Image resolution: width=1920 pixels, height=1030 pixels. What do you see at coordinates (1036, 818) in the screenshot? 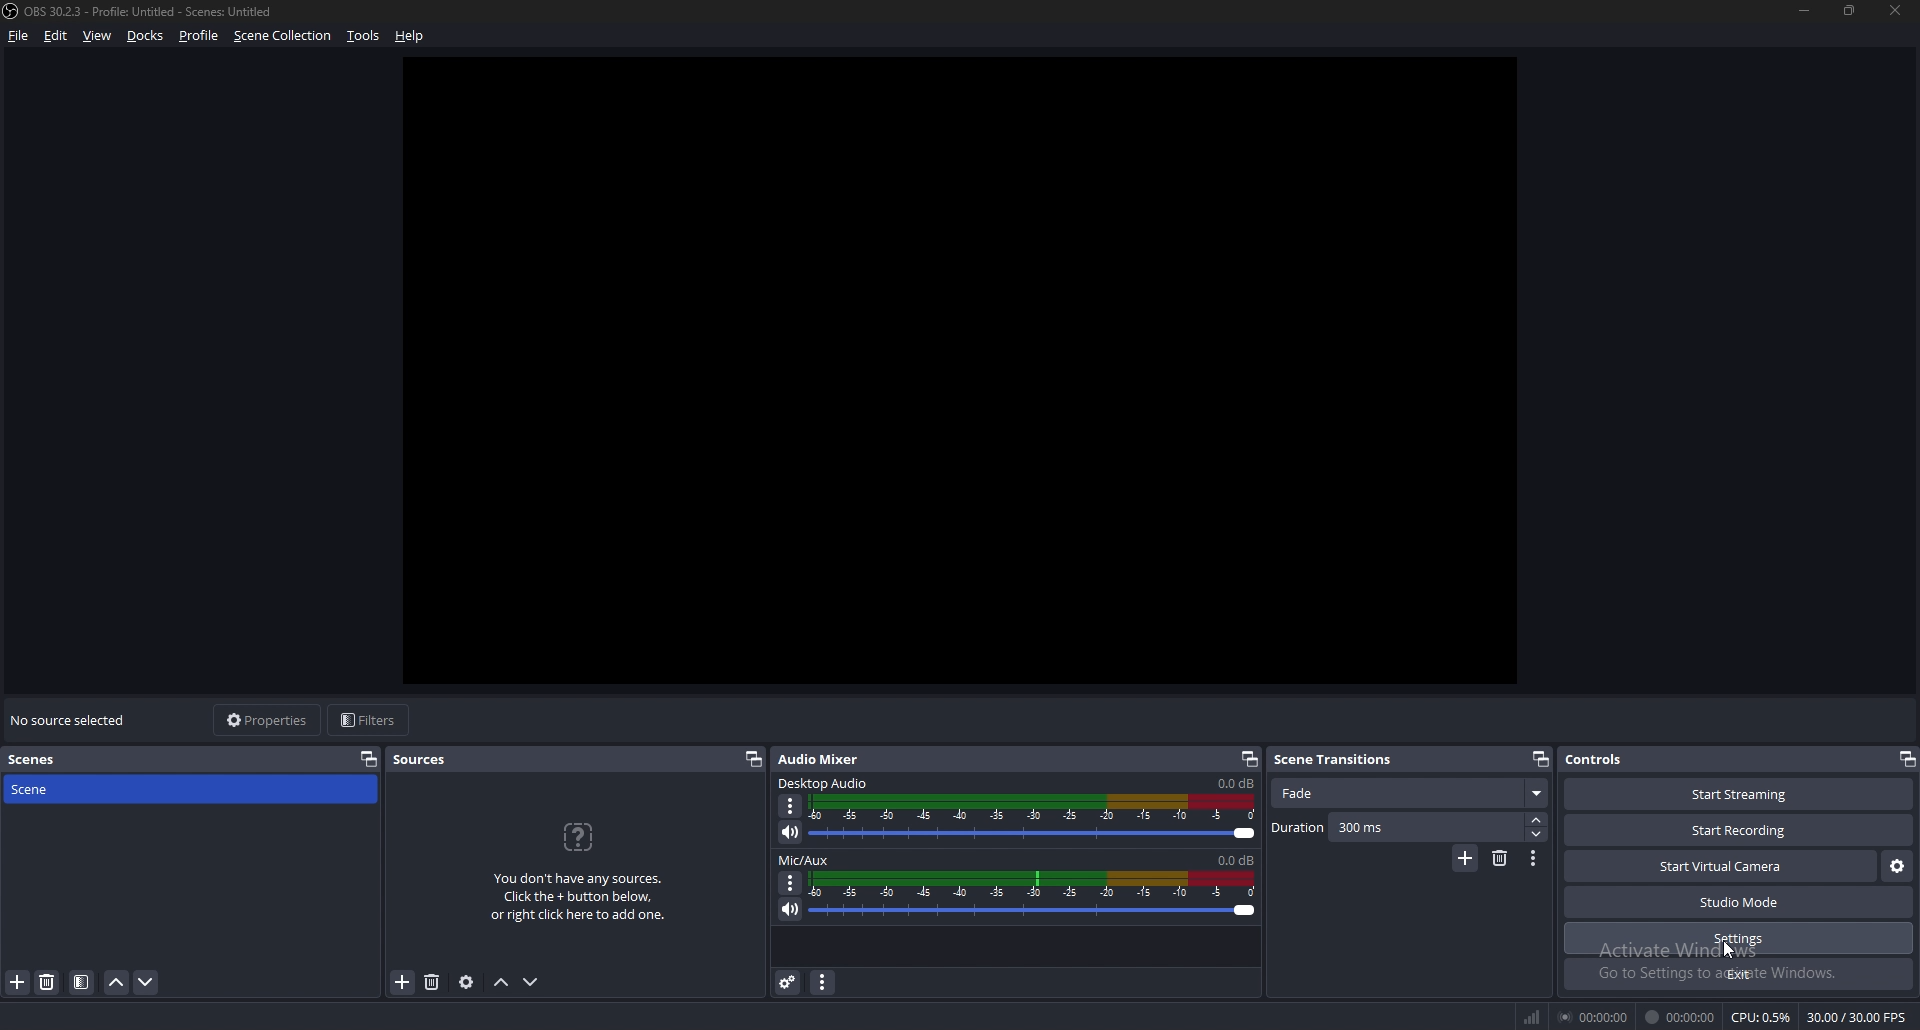
I see `audio bar` at bounding box center [1036, 818].